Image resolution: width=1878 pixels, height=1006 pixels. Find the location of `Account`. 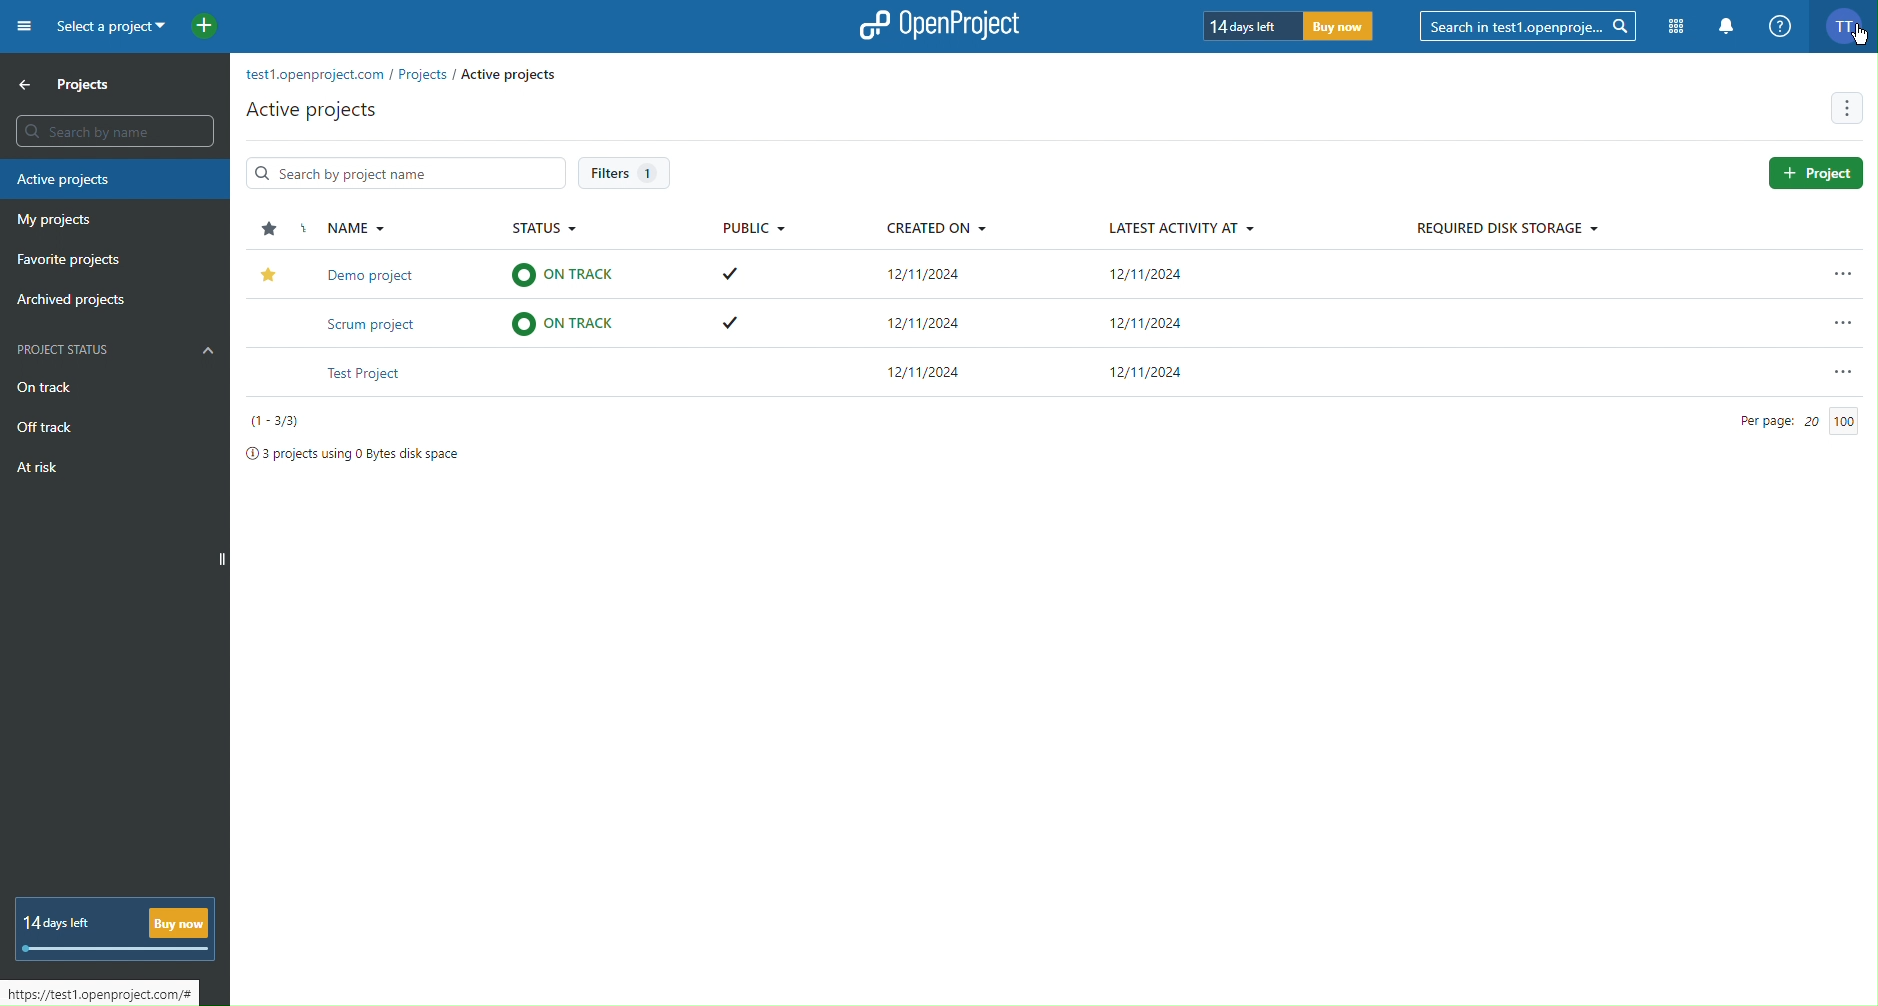

Account is located at coordinates (1847, 26).